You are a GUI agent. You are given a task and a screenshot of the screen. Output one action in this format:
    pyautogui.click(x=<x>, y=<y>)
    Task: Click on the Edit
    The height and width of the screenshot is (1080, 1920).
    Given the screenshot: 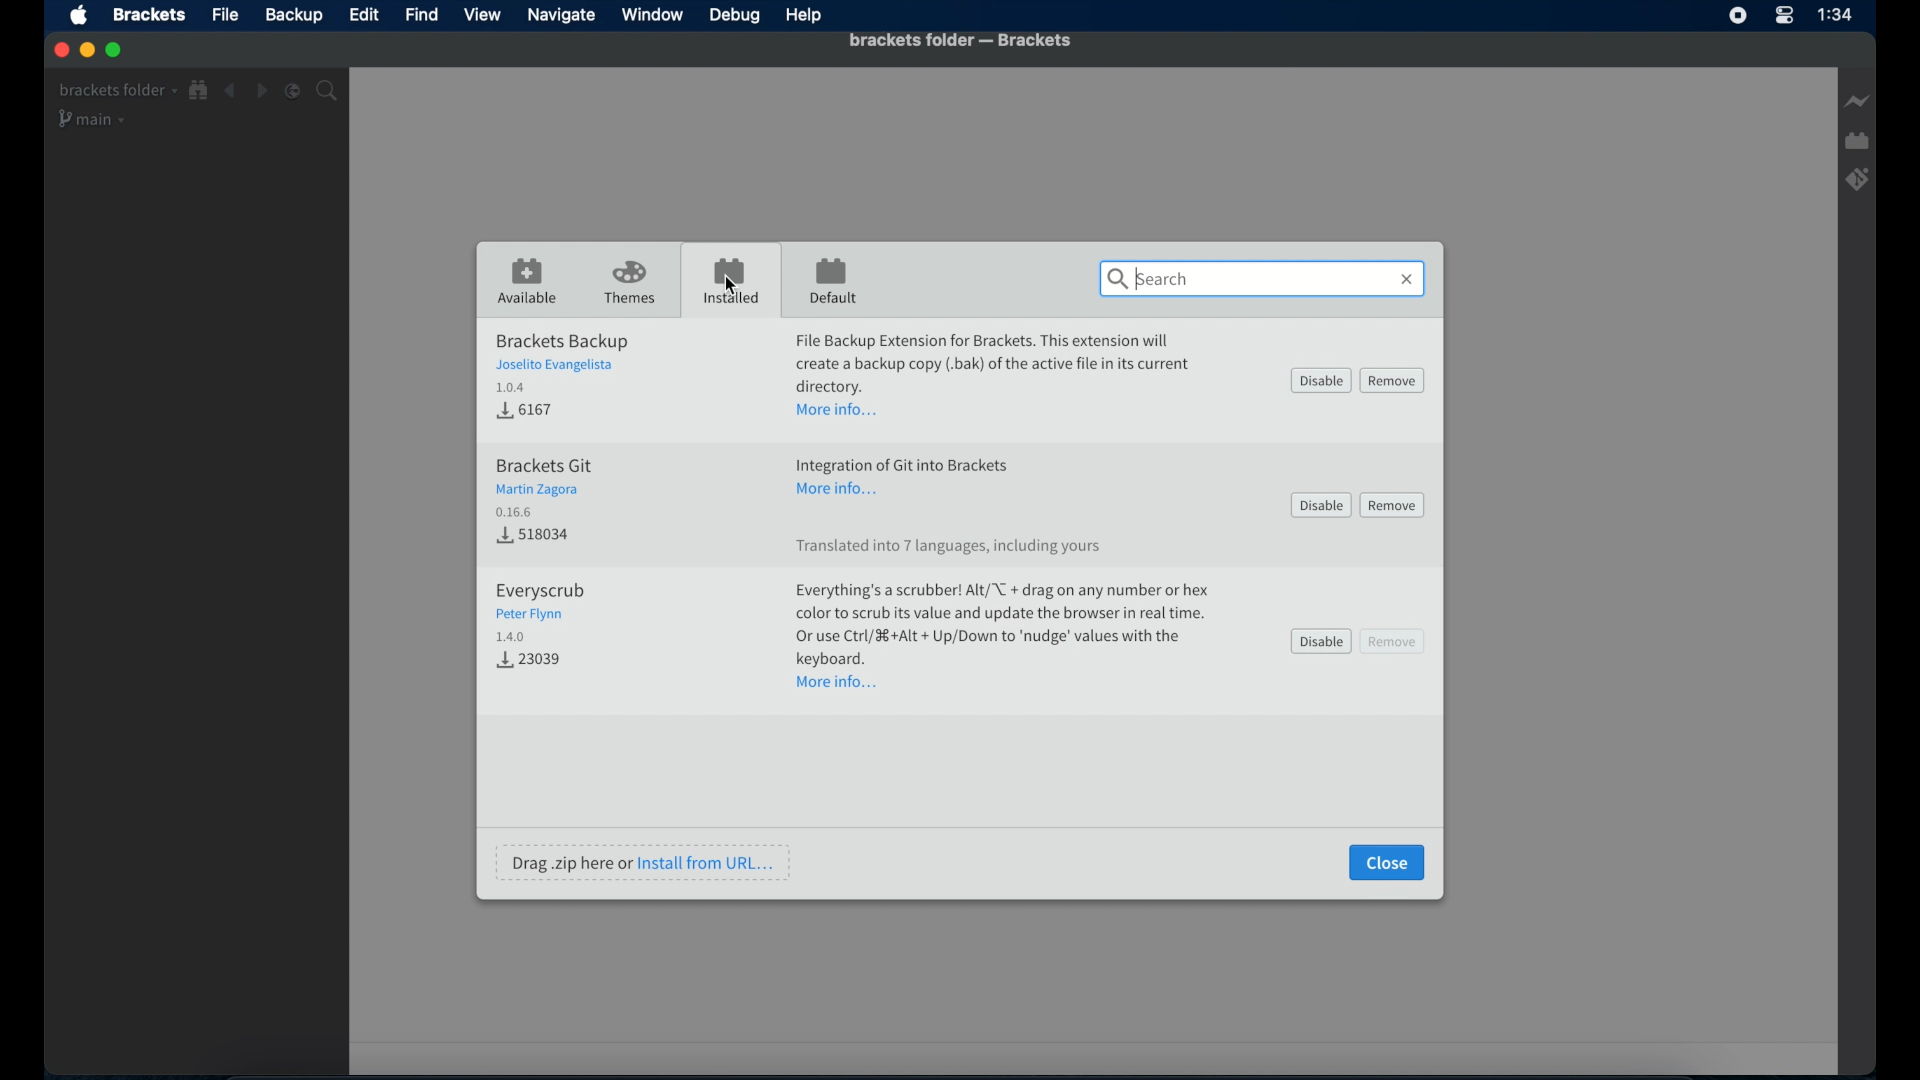 What is the action you would take?
    pyautogui.click(x=363, y=14)
    